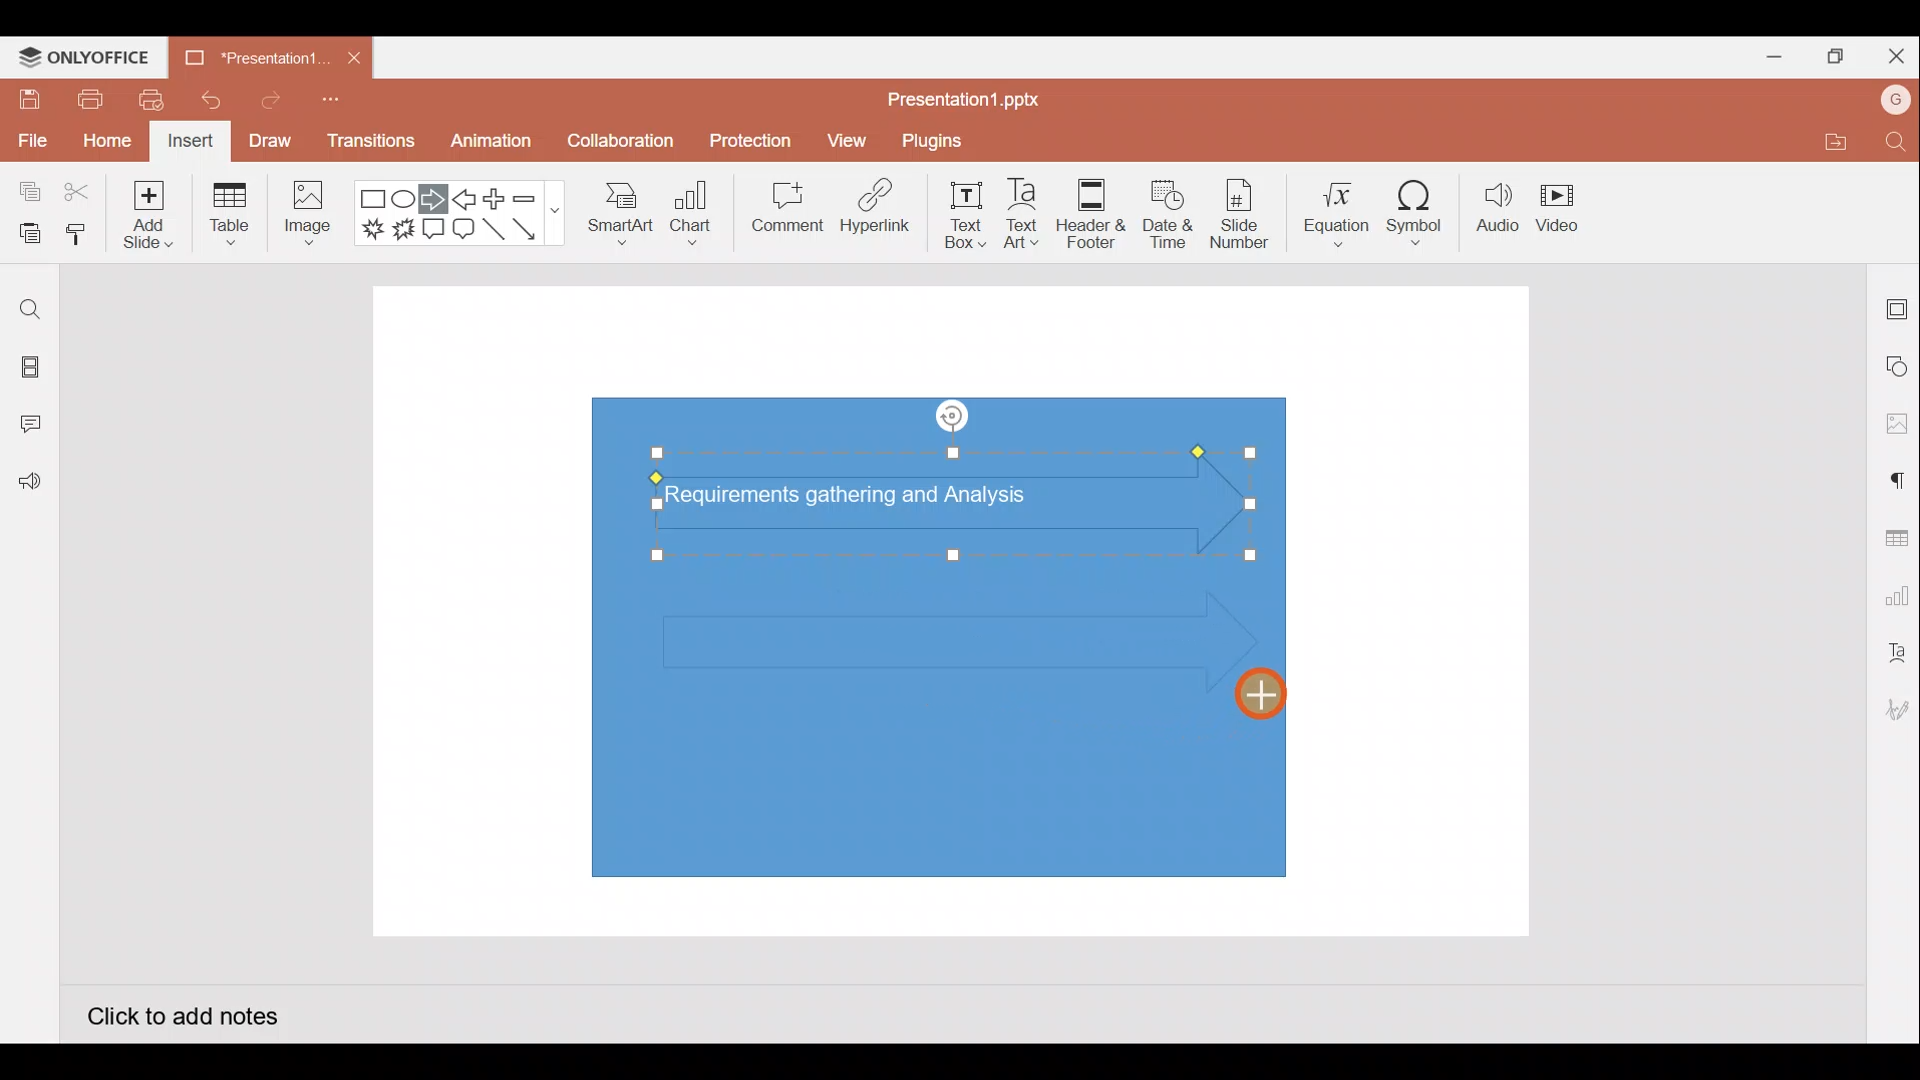 The image size is (1920, 1080). Describe the element at coordinates (107, 143) in the screenshot. I see `Home` at that location.